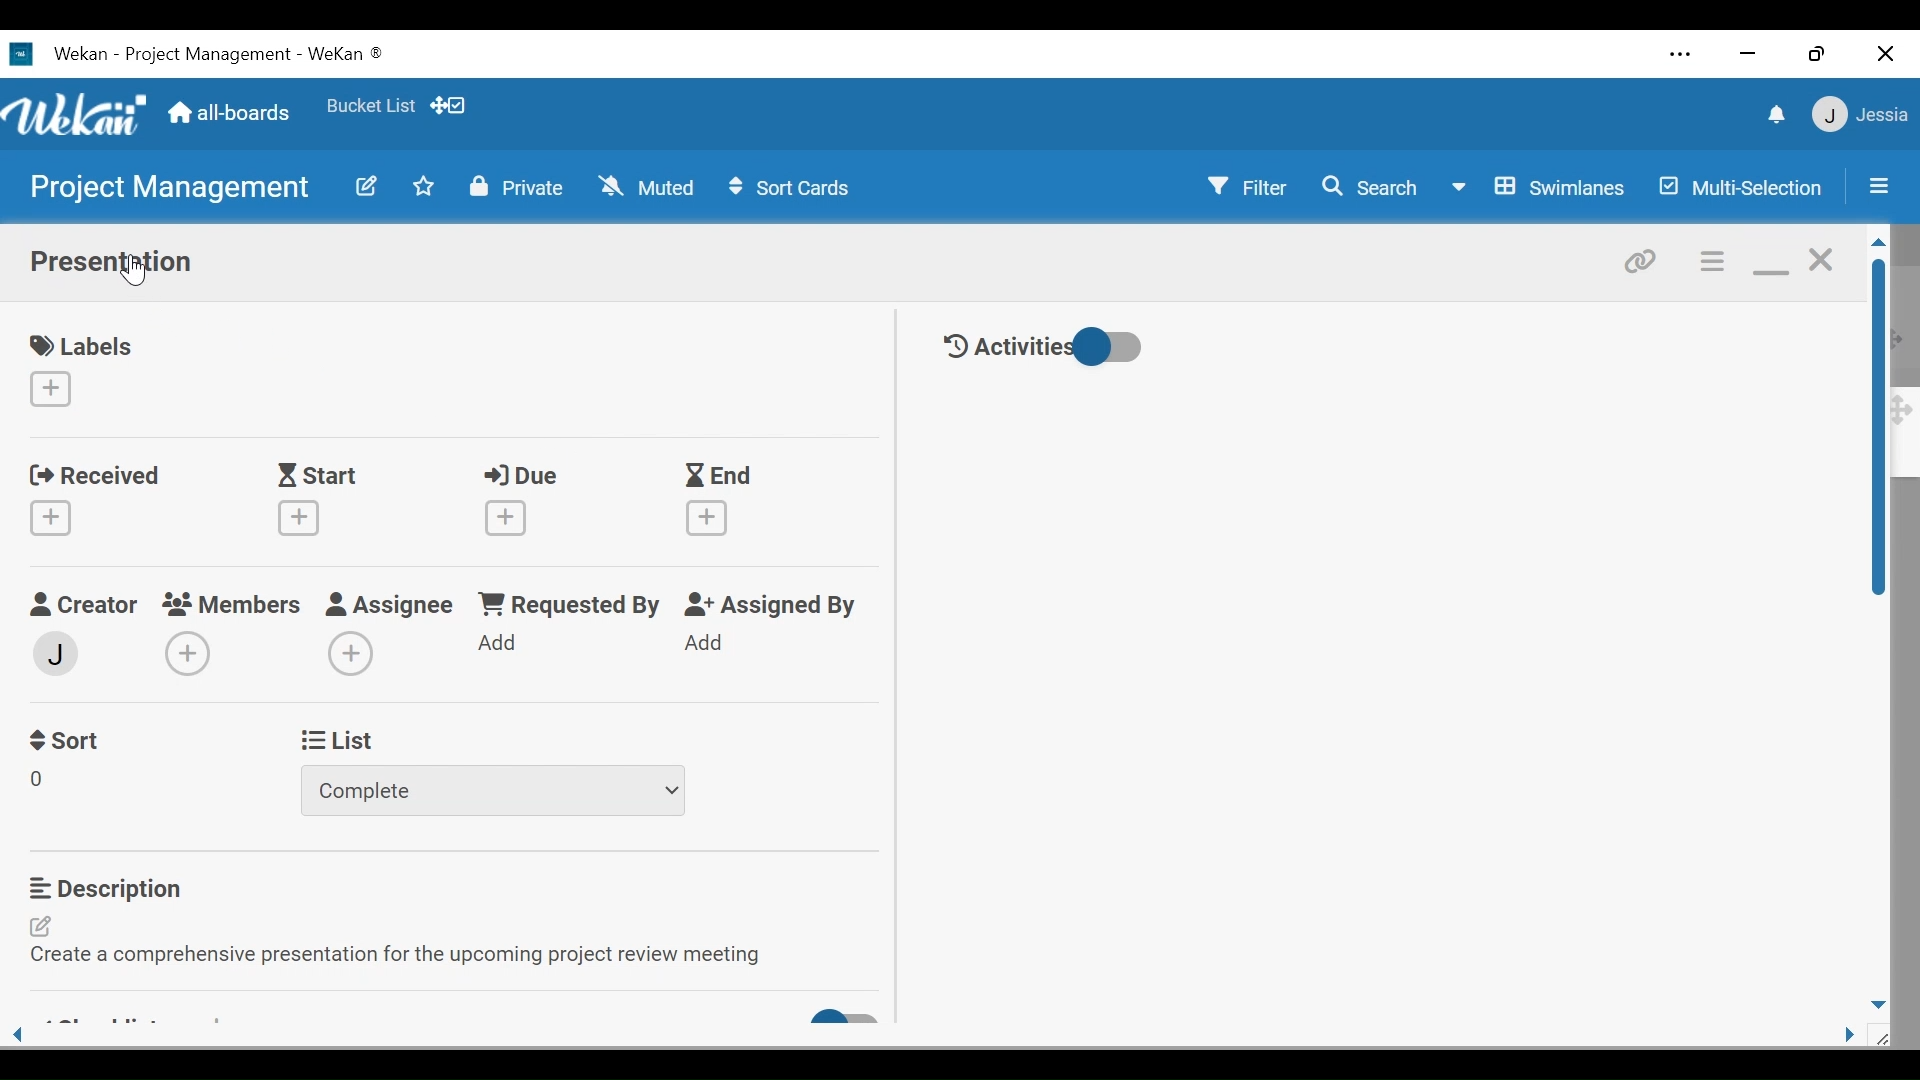 Image resolution: width=1920 pixels, height=1080 pixels. Describe the element at coordinates (58, 53) in the screenshot. I see `Wekan Desktop icon` at that location.